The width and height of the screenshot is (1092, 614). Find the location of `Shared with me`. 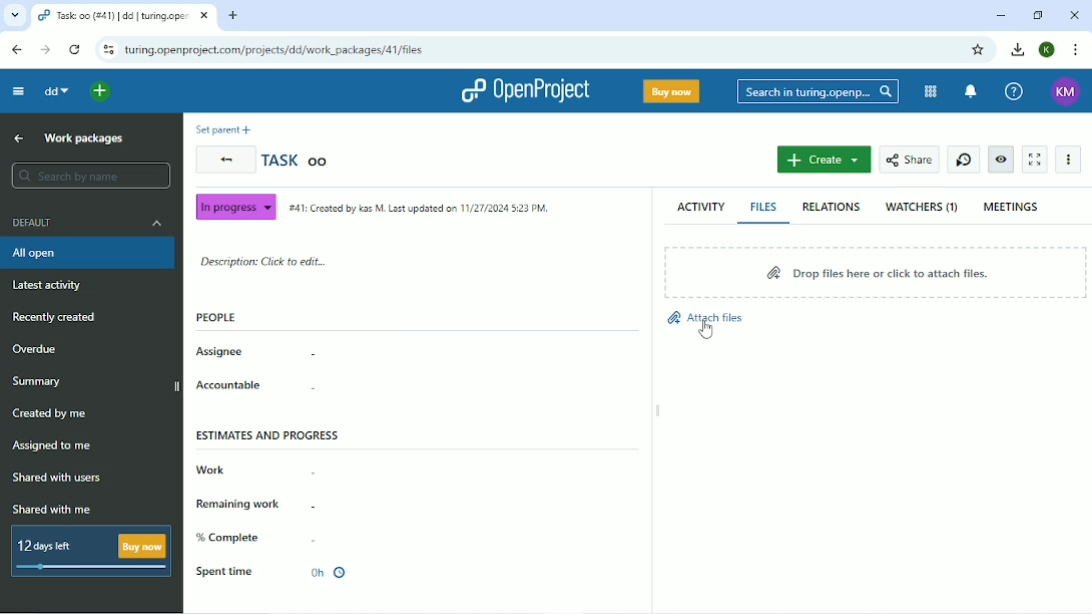

Shared with me is located at coordinates (51, 509).